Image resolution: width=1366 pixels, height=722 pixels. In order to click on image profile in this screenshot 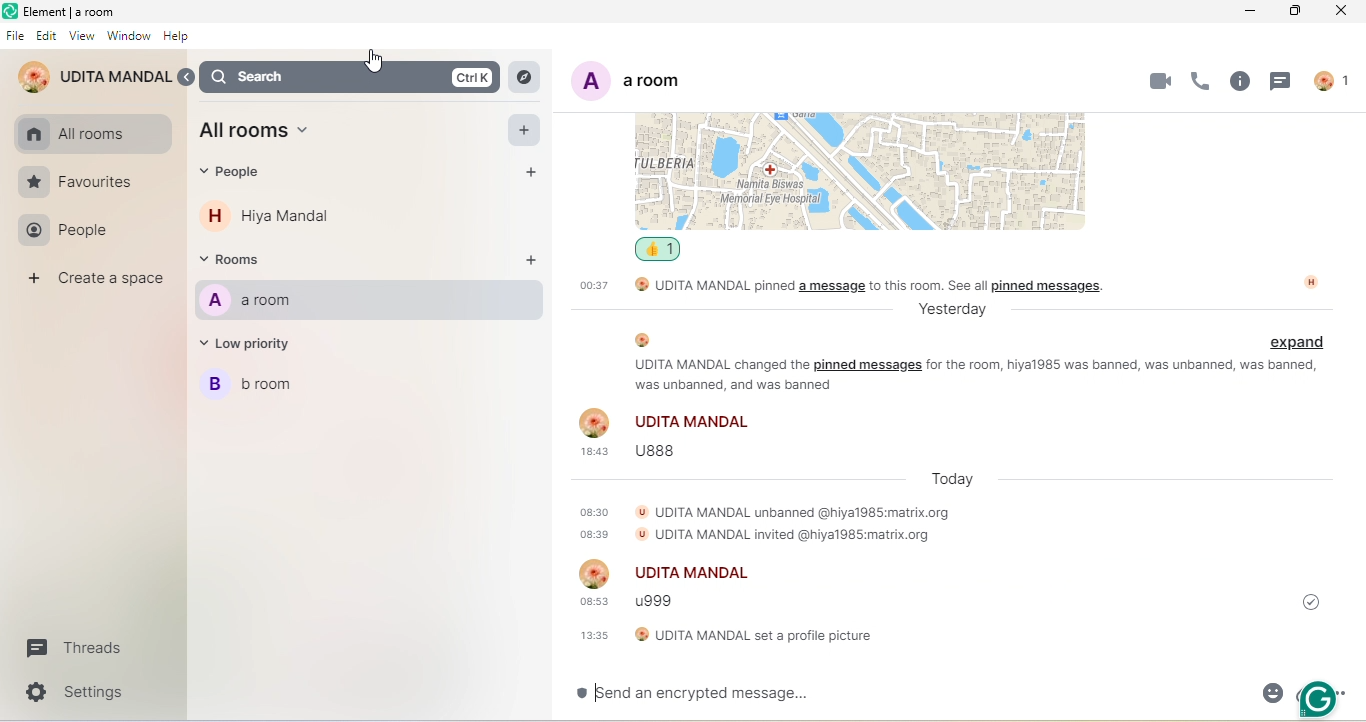, I will do `click(1310, 279)`.